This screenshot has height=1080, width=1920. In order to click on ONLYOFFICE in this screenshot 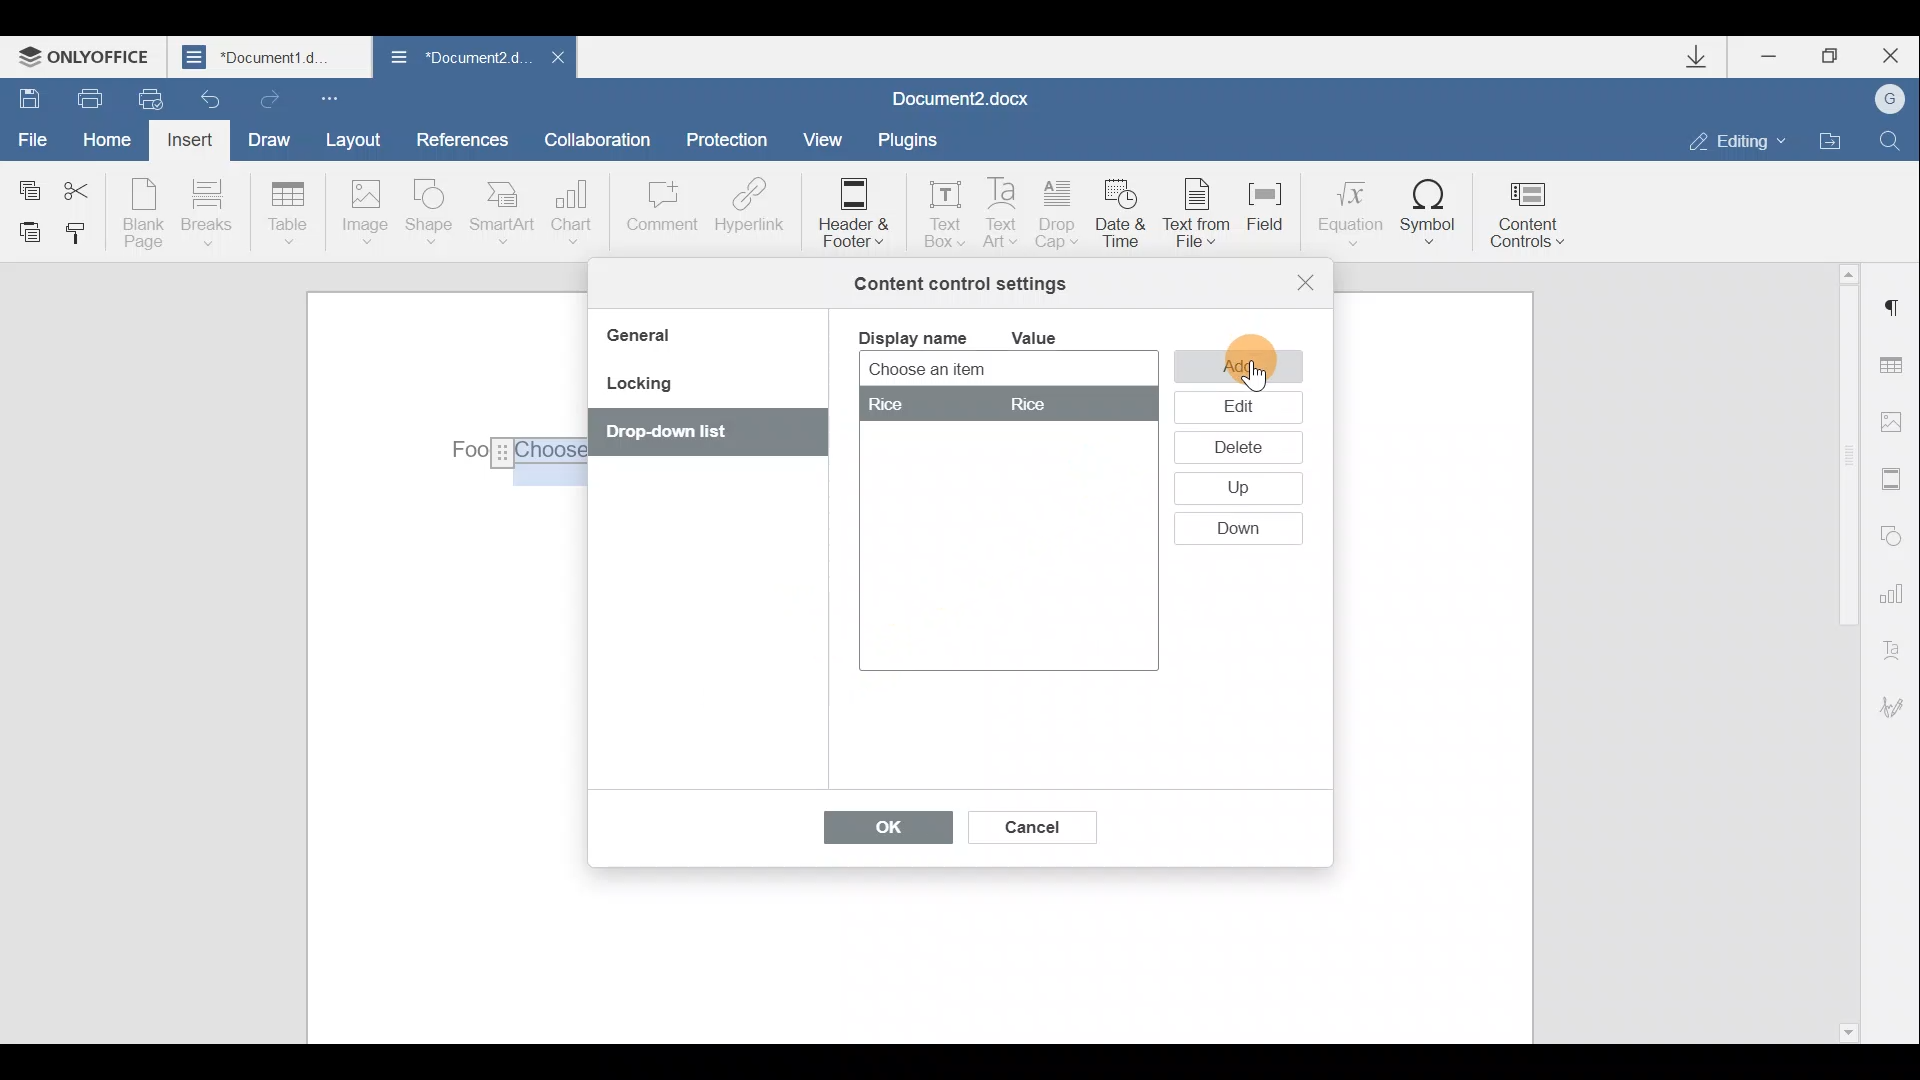, I will do `click(88, 56)`.